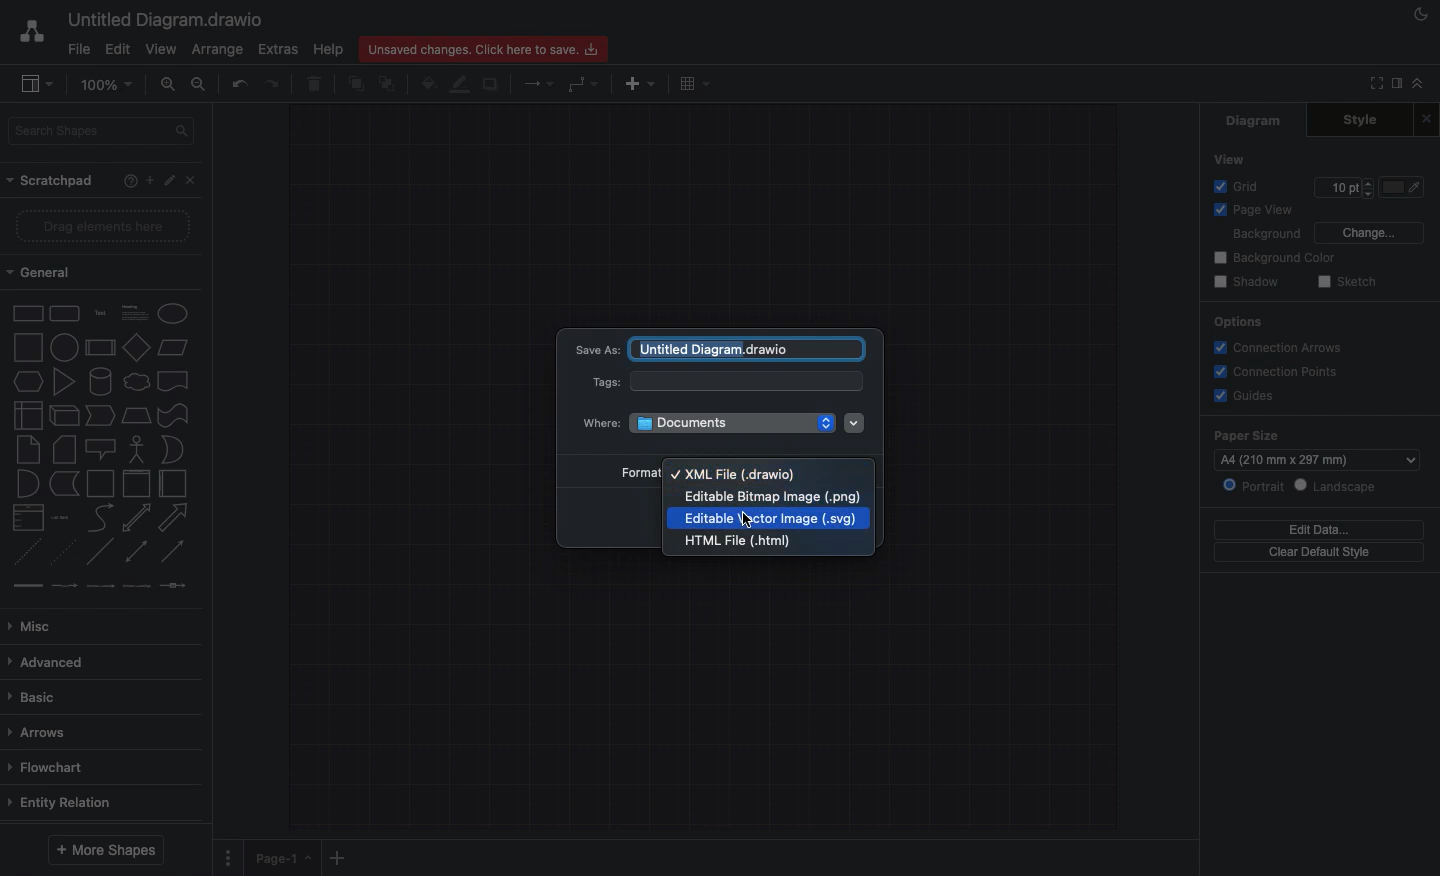  Describe the element at coordinates (483, 48) in the screenshot. I see `Unsaved changes. Click here to save.` at that location.